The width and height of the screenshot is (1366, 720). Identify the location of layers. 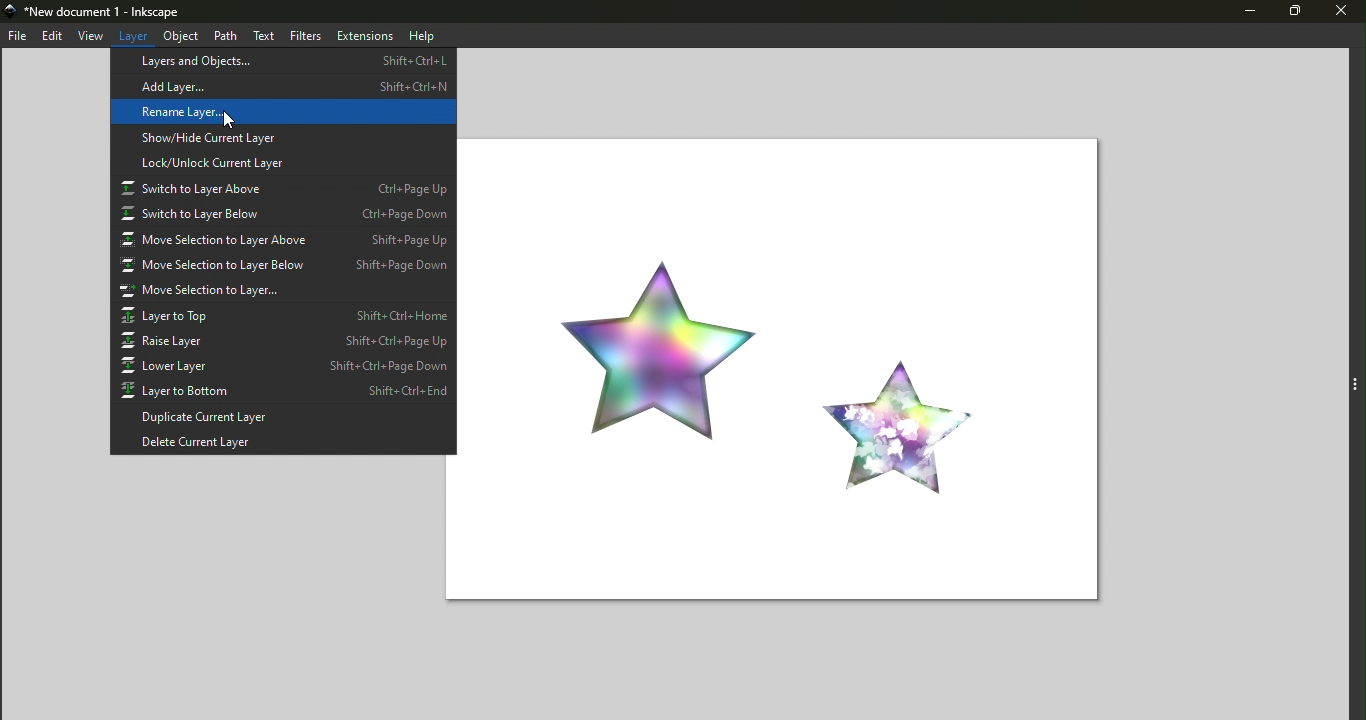
(129, 37).